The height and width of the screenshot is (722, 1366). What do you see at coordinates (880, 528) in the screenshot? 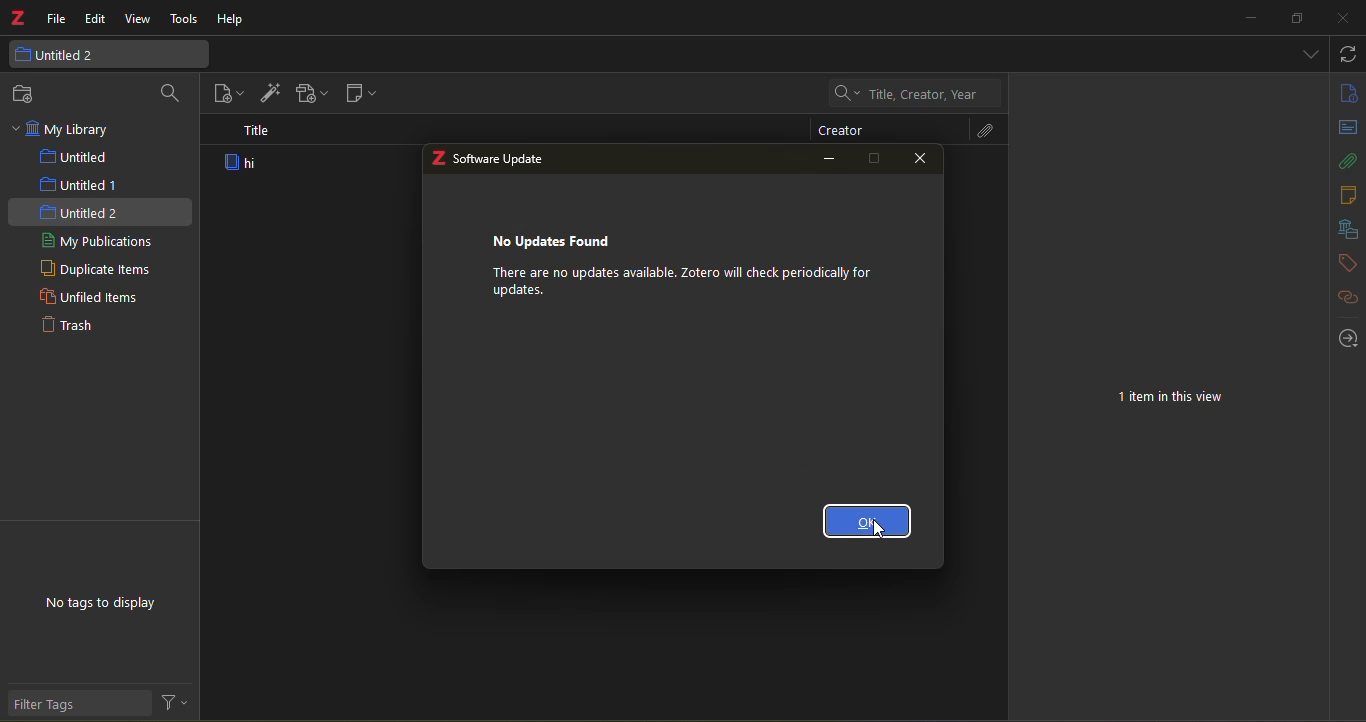
I see `cursor` at bounding box center [880, 528].